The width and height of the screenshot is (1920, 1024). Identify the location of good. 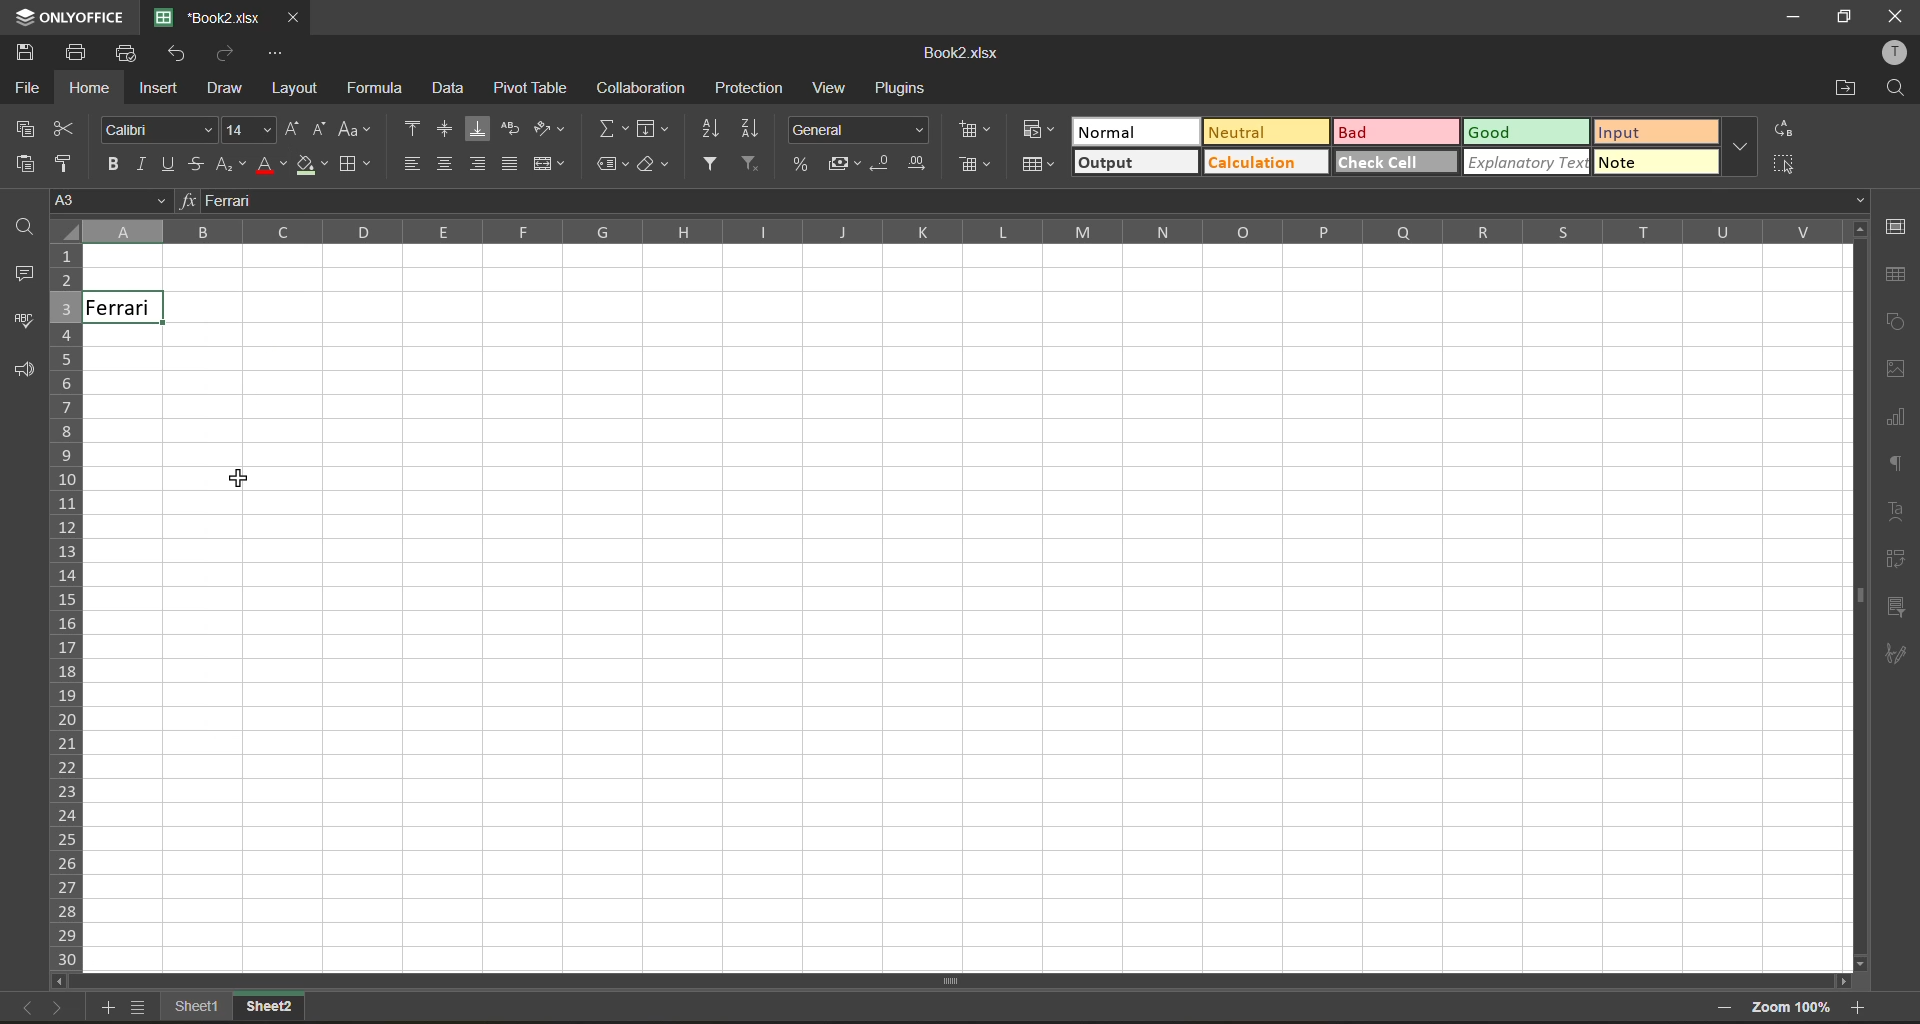
(1527, 133).